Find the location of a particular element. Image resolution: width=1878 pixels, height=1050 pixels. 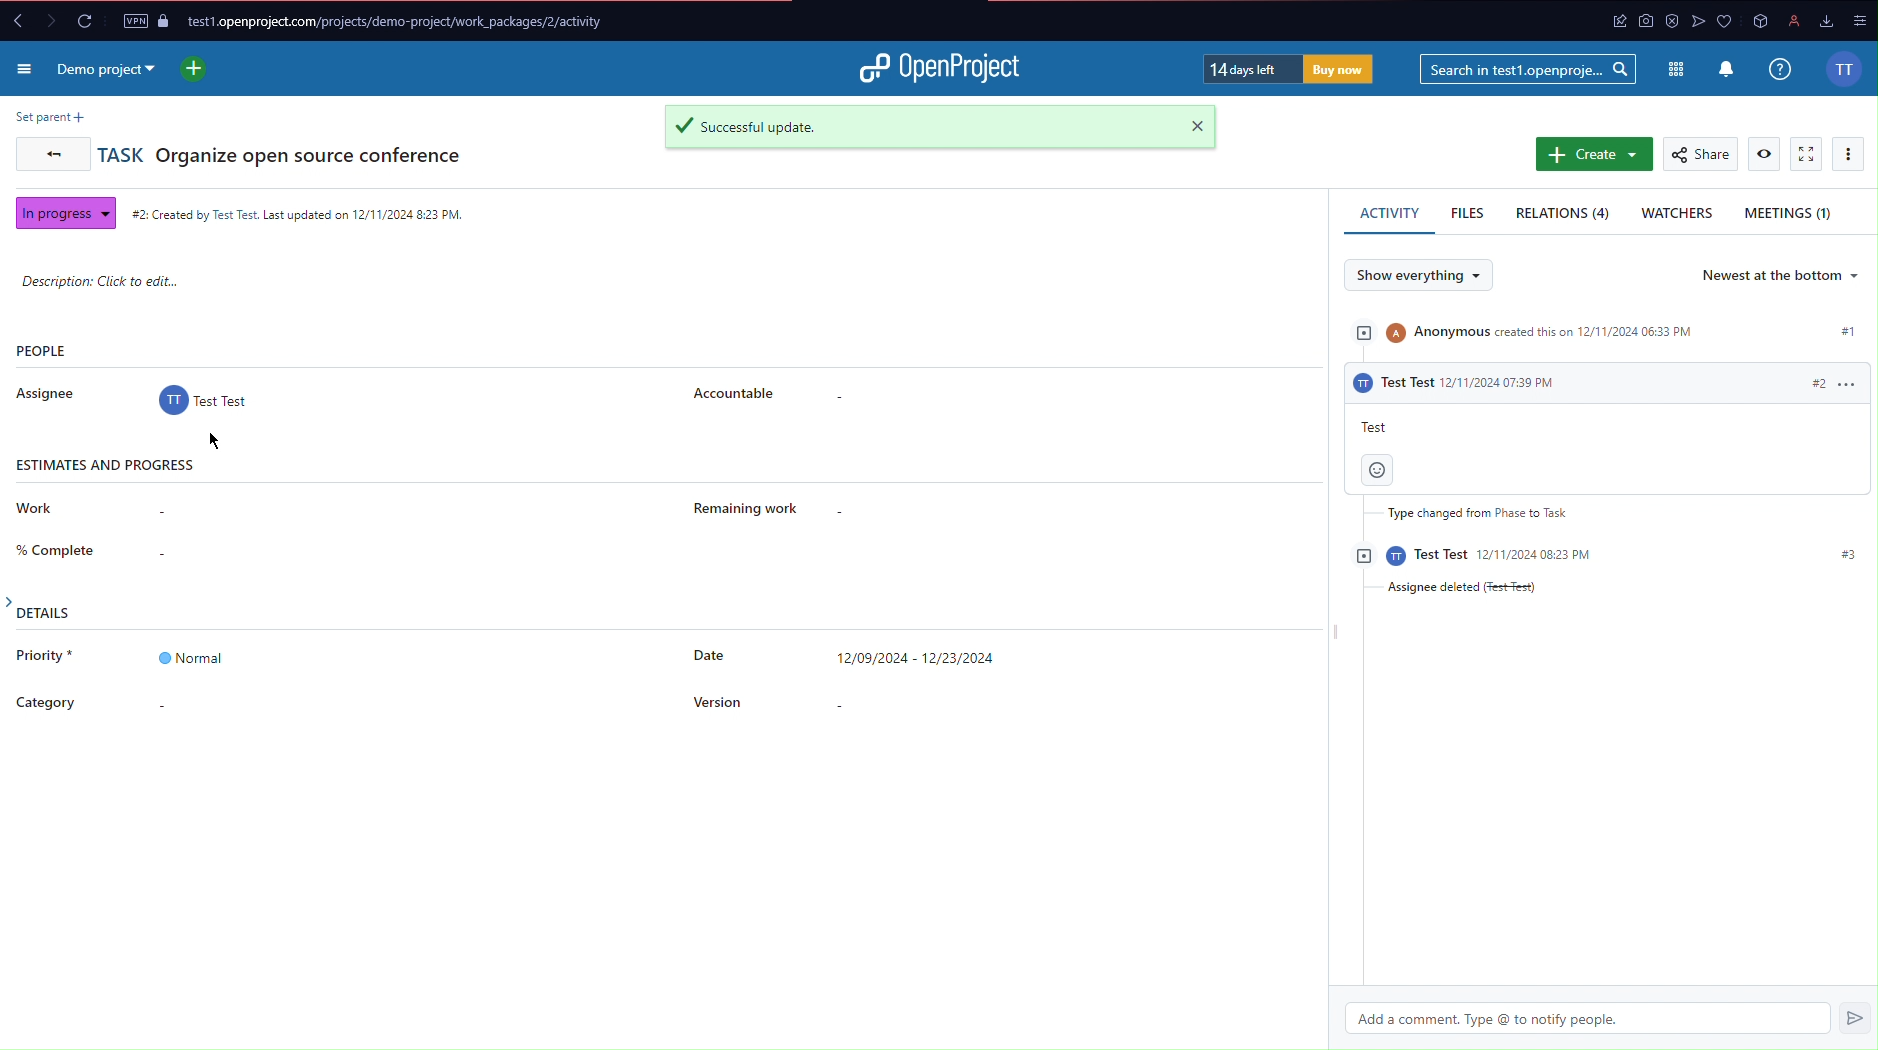

app icons is located at coordinates (1725, 20).